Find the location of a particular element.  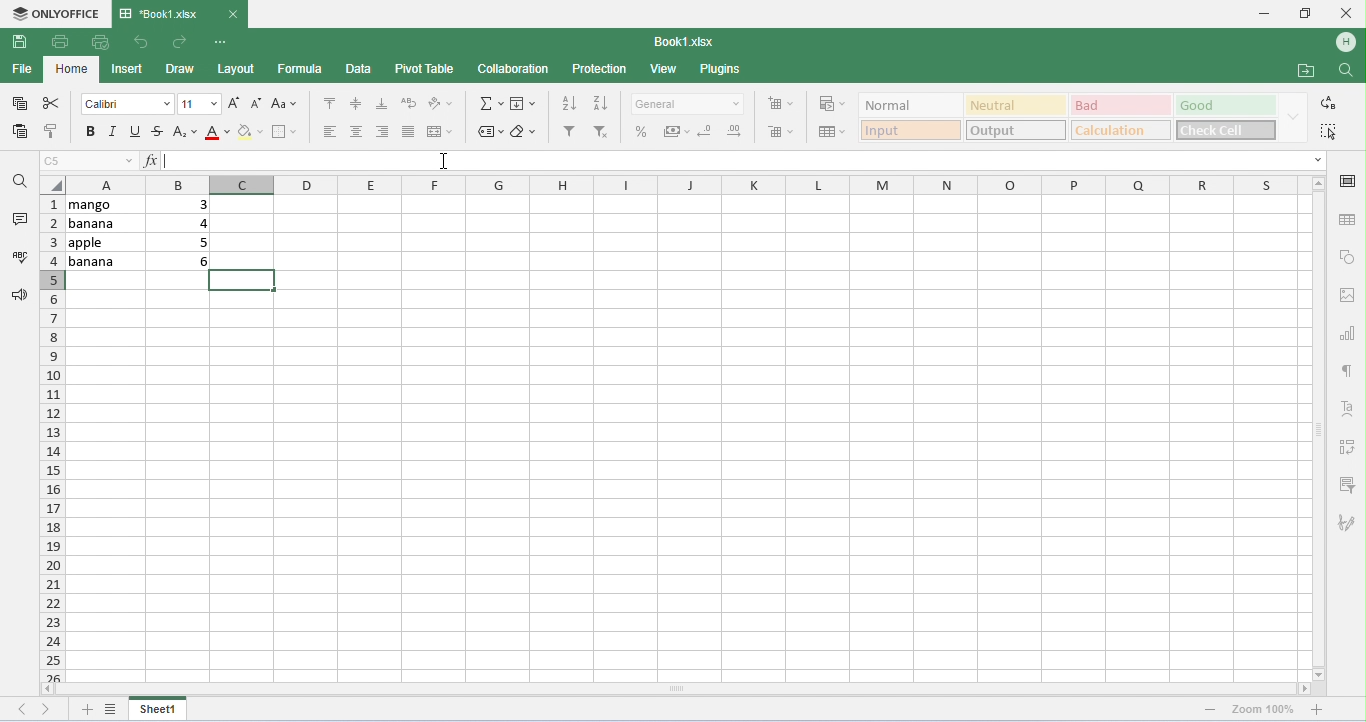

insert function is located at coordinates (150, 160).